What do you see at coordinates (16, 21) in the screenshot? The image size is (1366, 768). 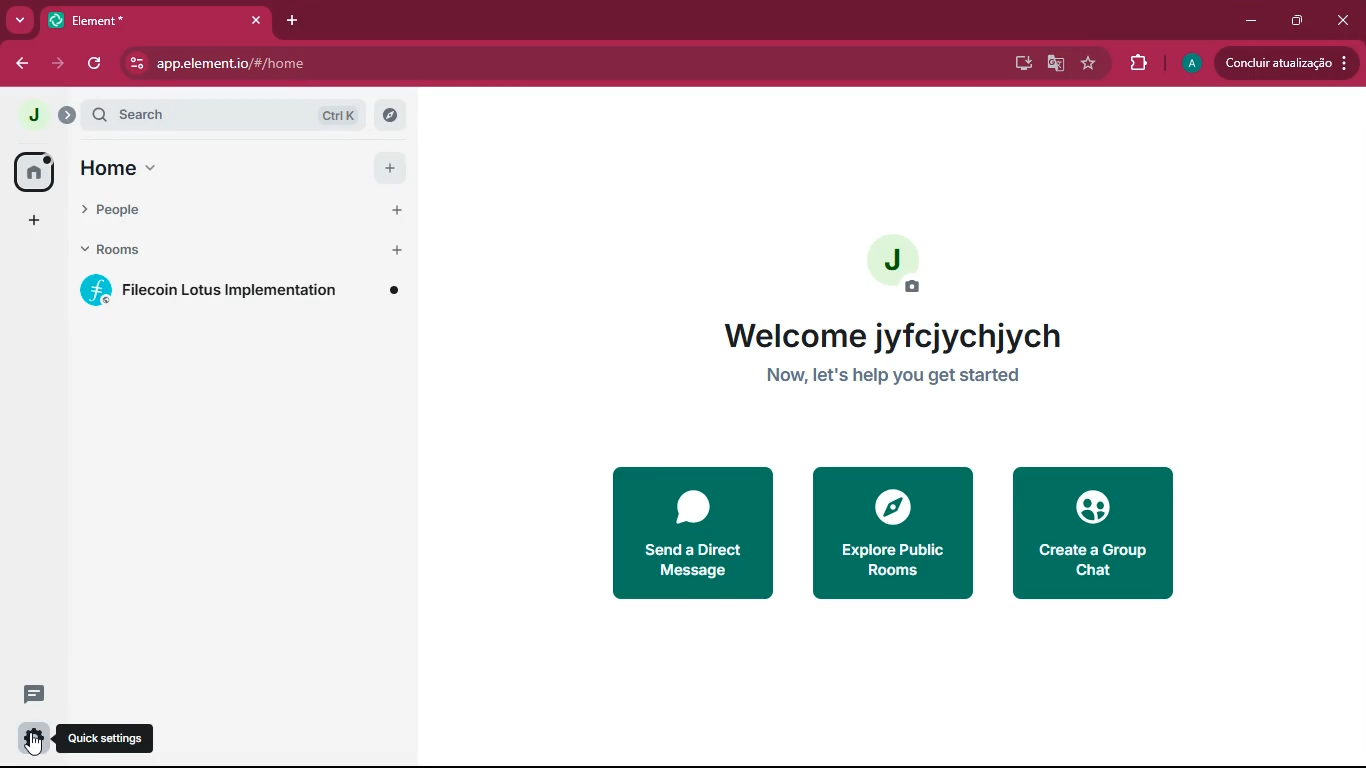 I see `more` at bounding box center [16, 21].